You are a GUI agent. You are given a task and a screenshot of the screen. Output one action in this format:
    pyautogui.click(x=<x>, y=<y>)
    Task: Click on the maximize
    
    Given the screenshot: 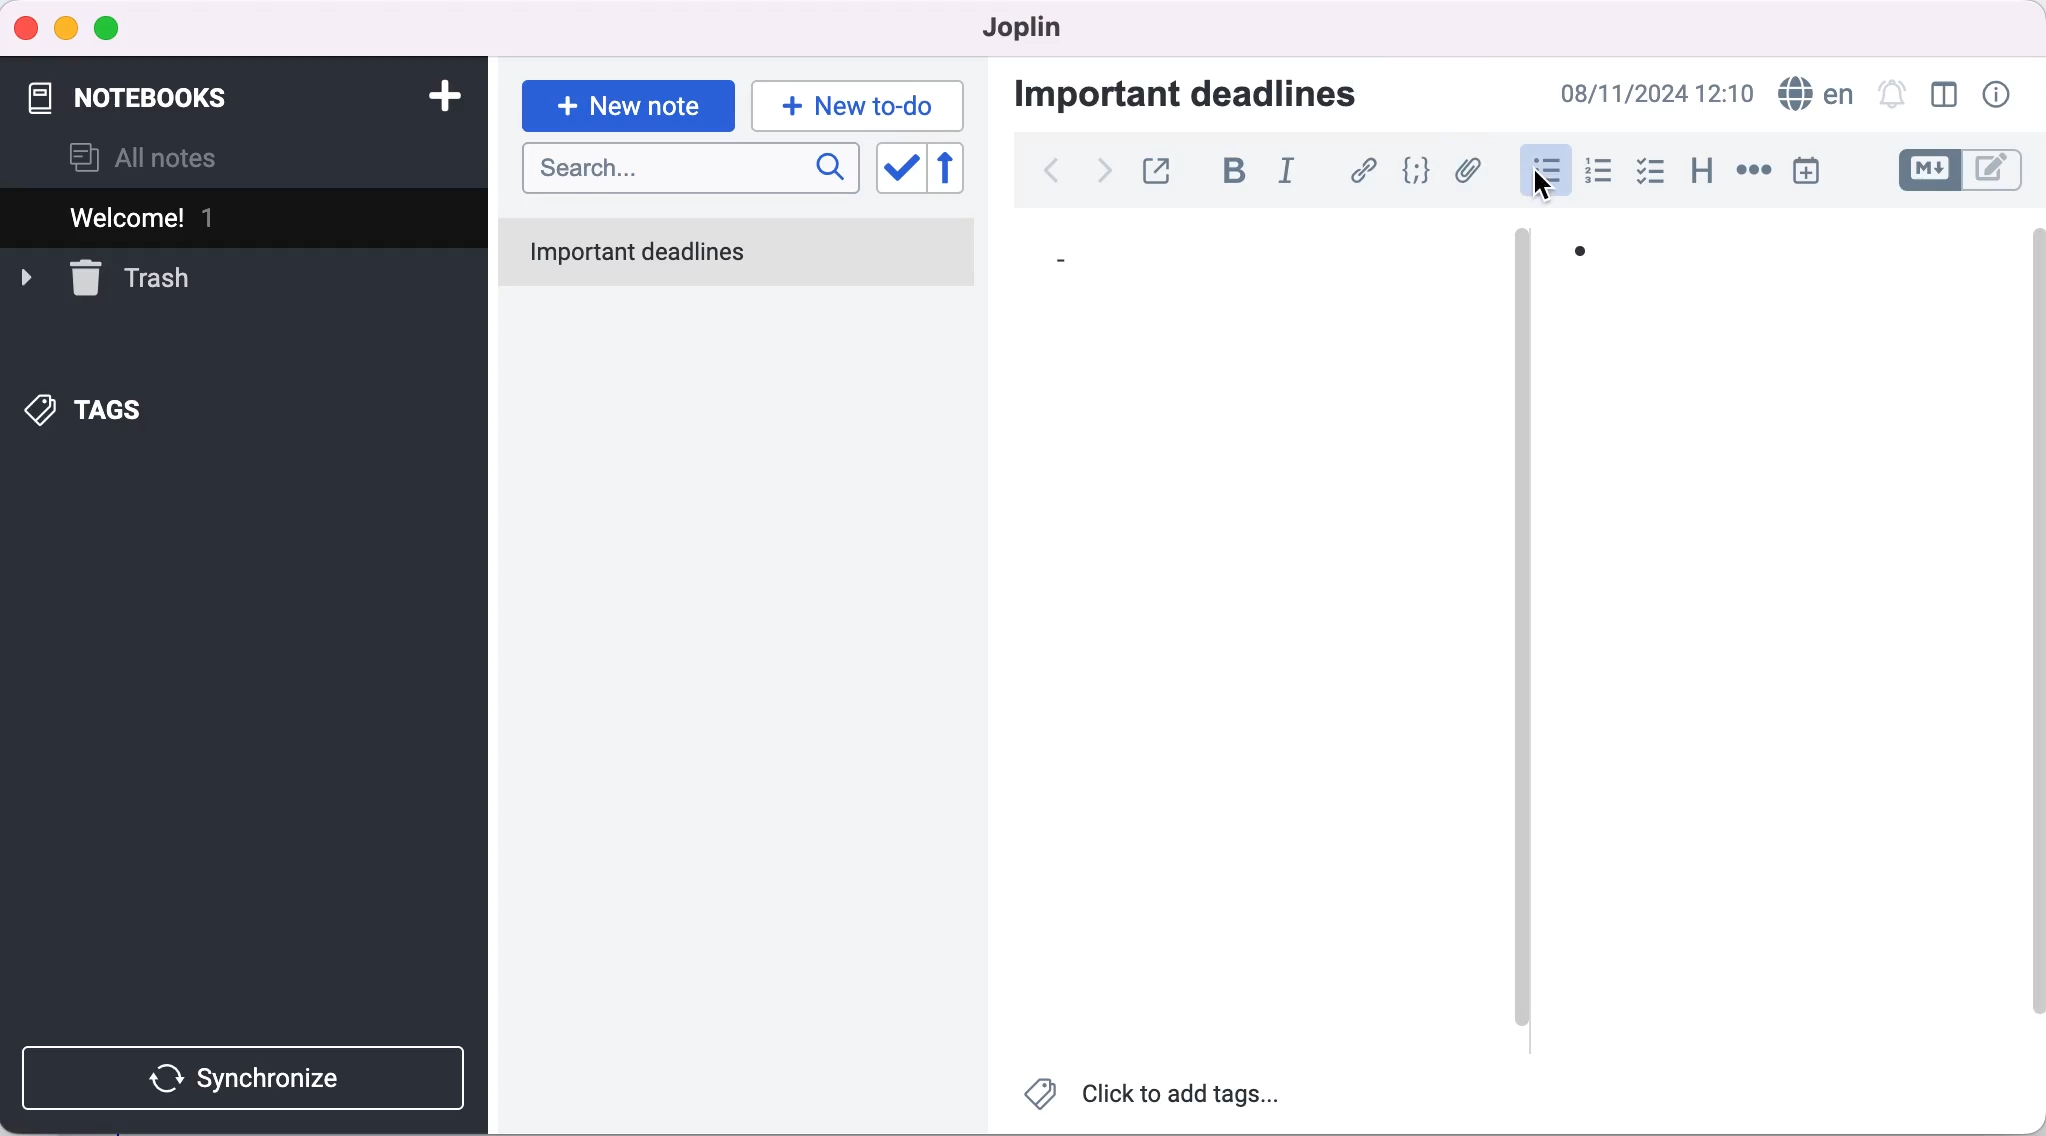 What is the action you would take?
    pyautogui.click(x=113, y=27)
    